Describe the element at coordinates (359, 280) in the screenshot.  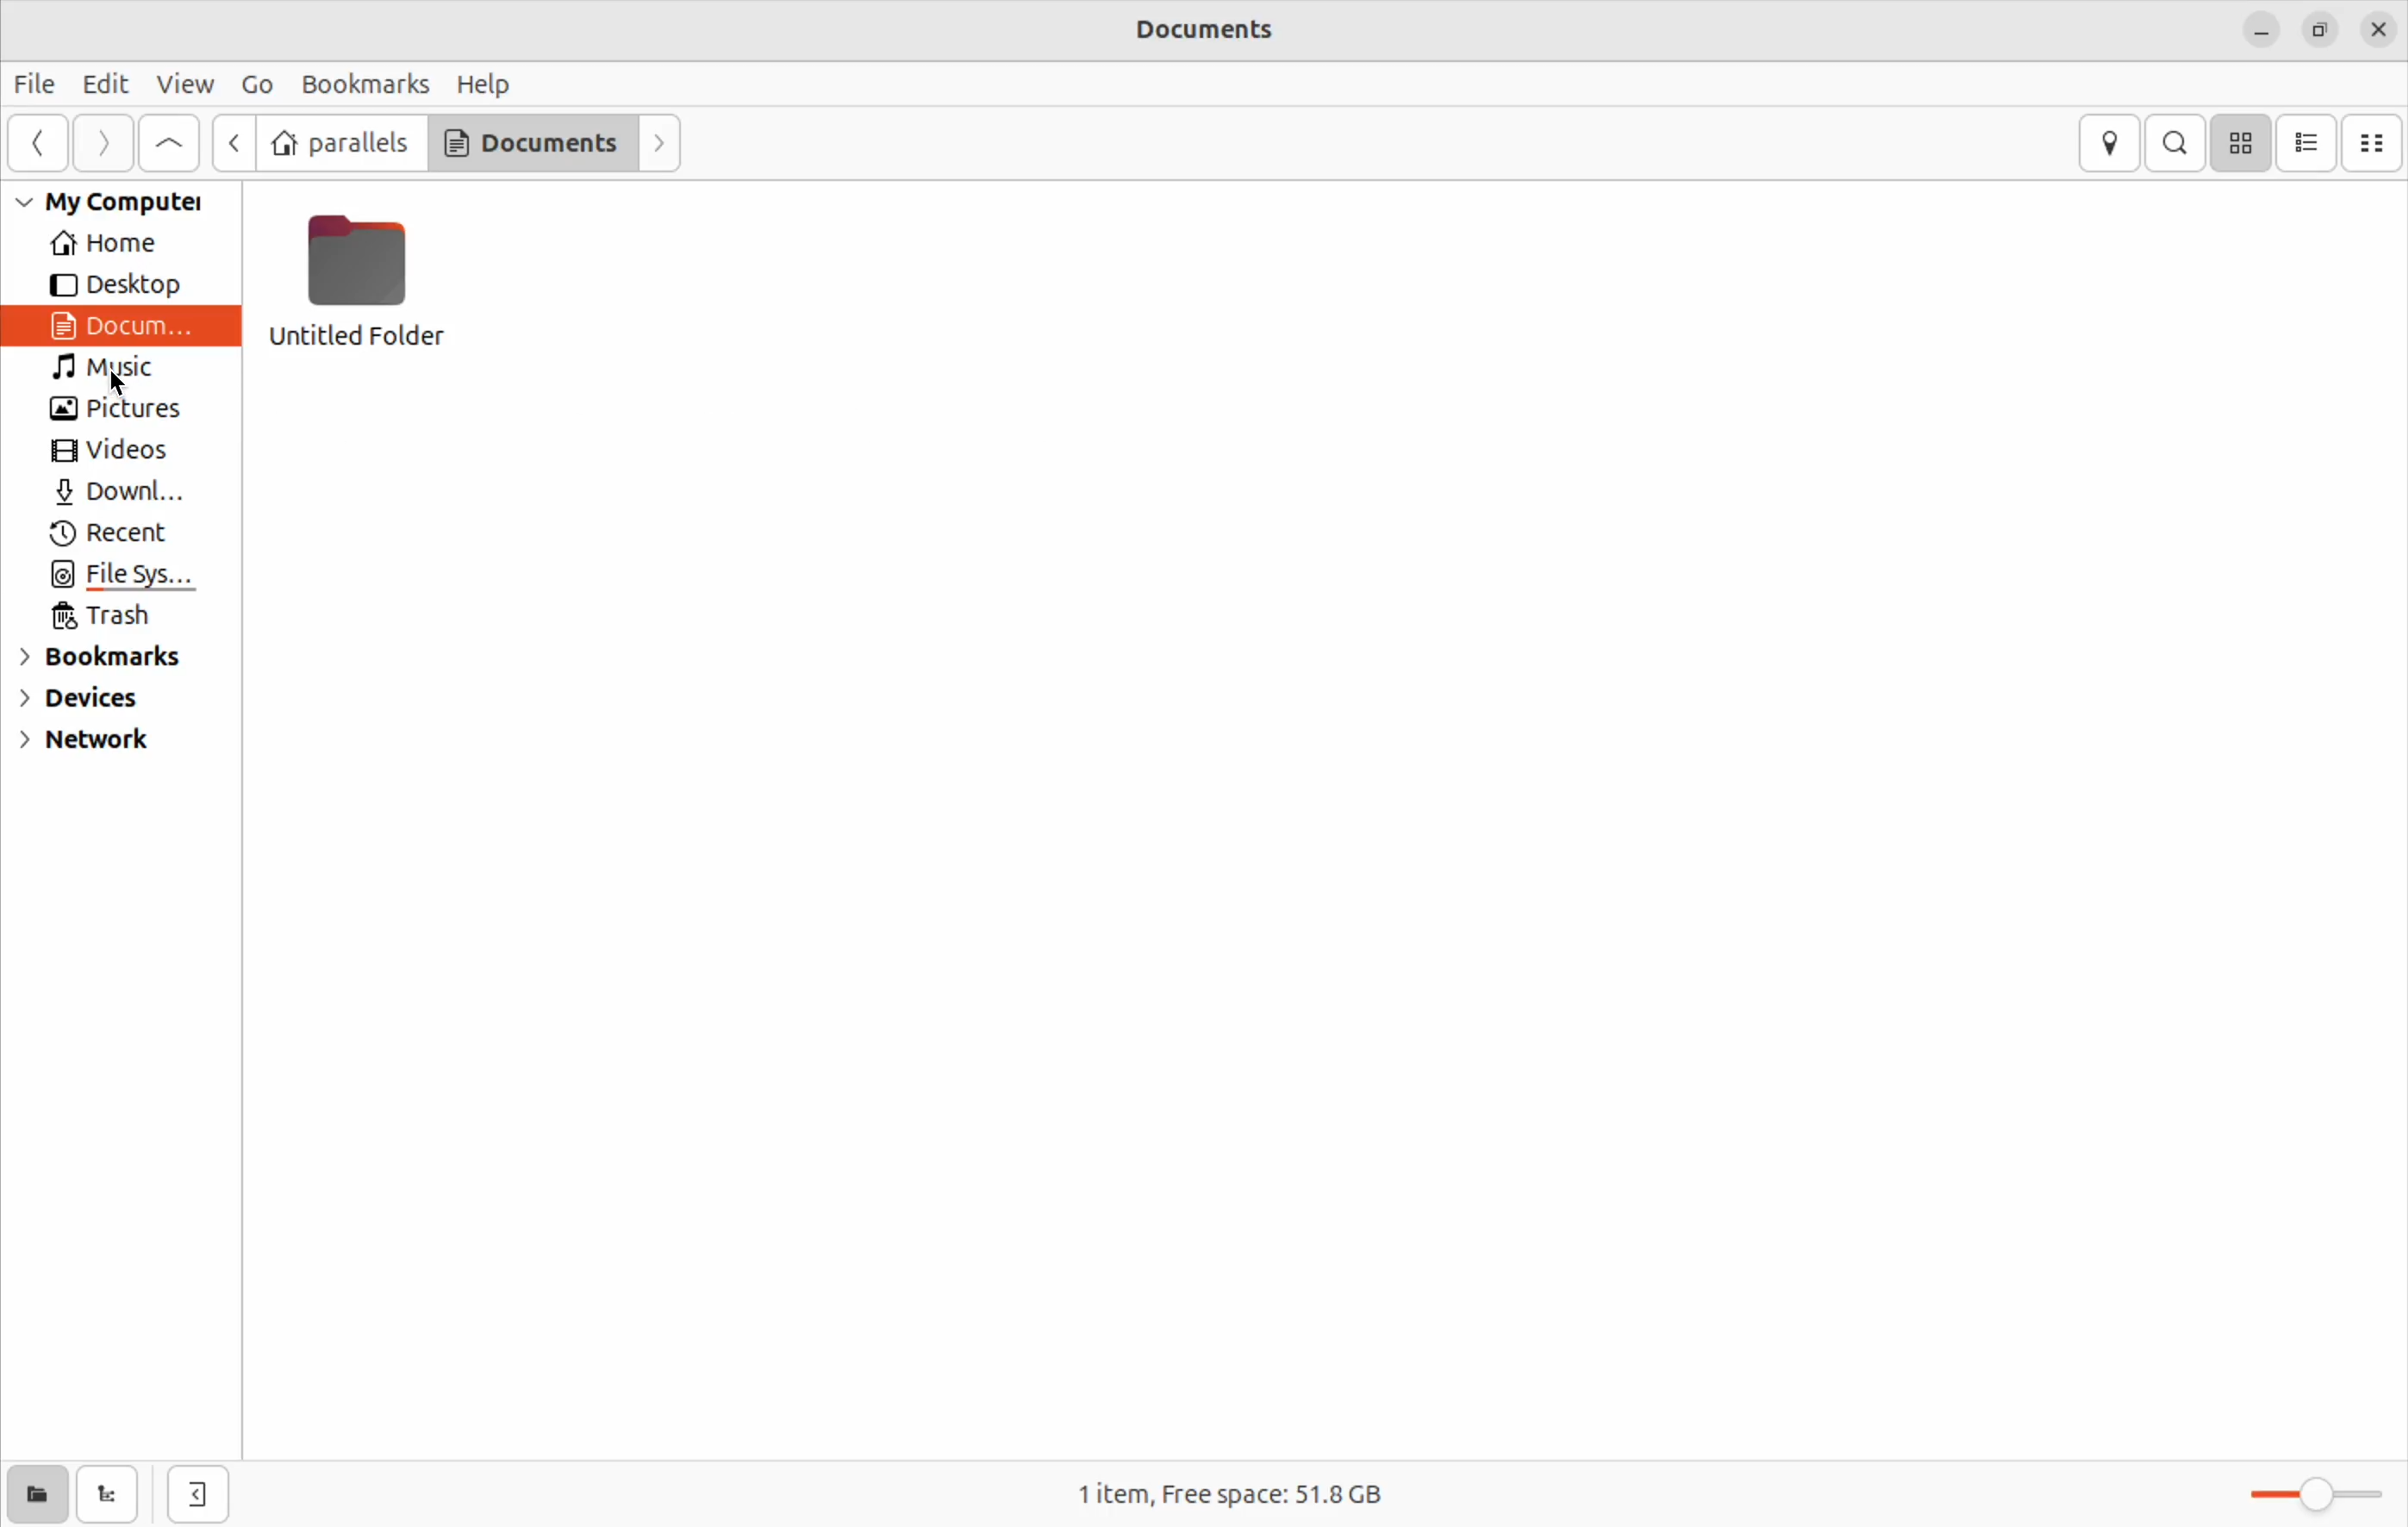
I see `Untitled Folder` at that location.